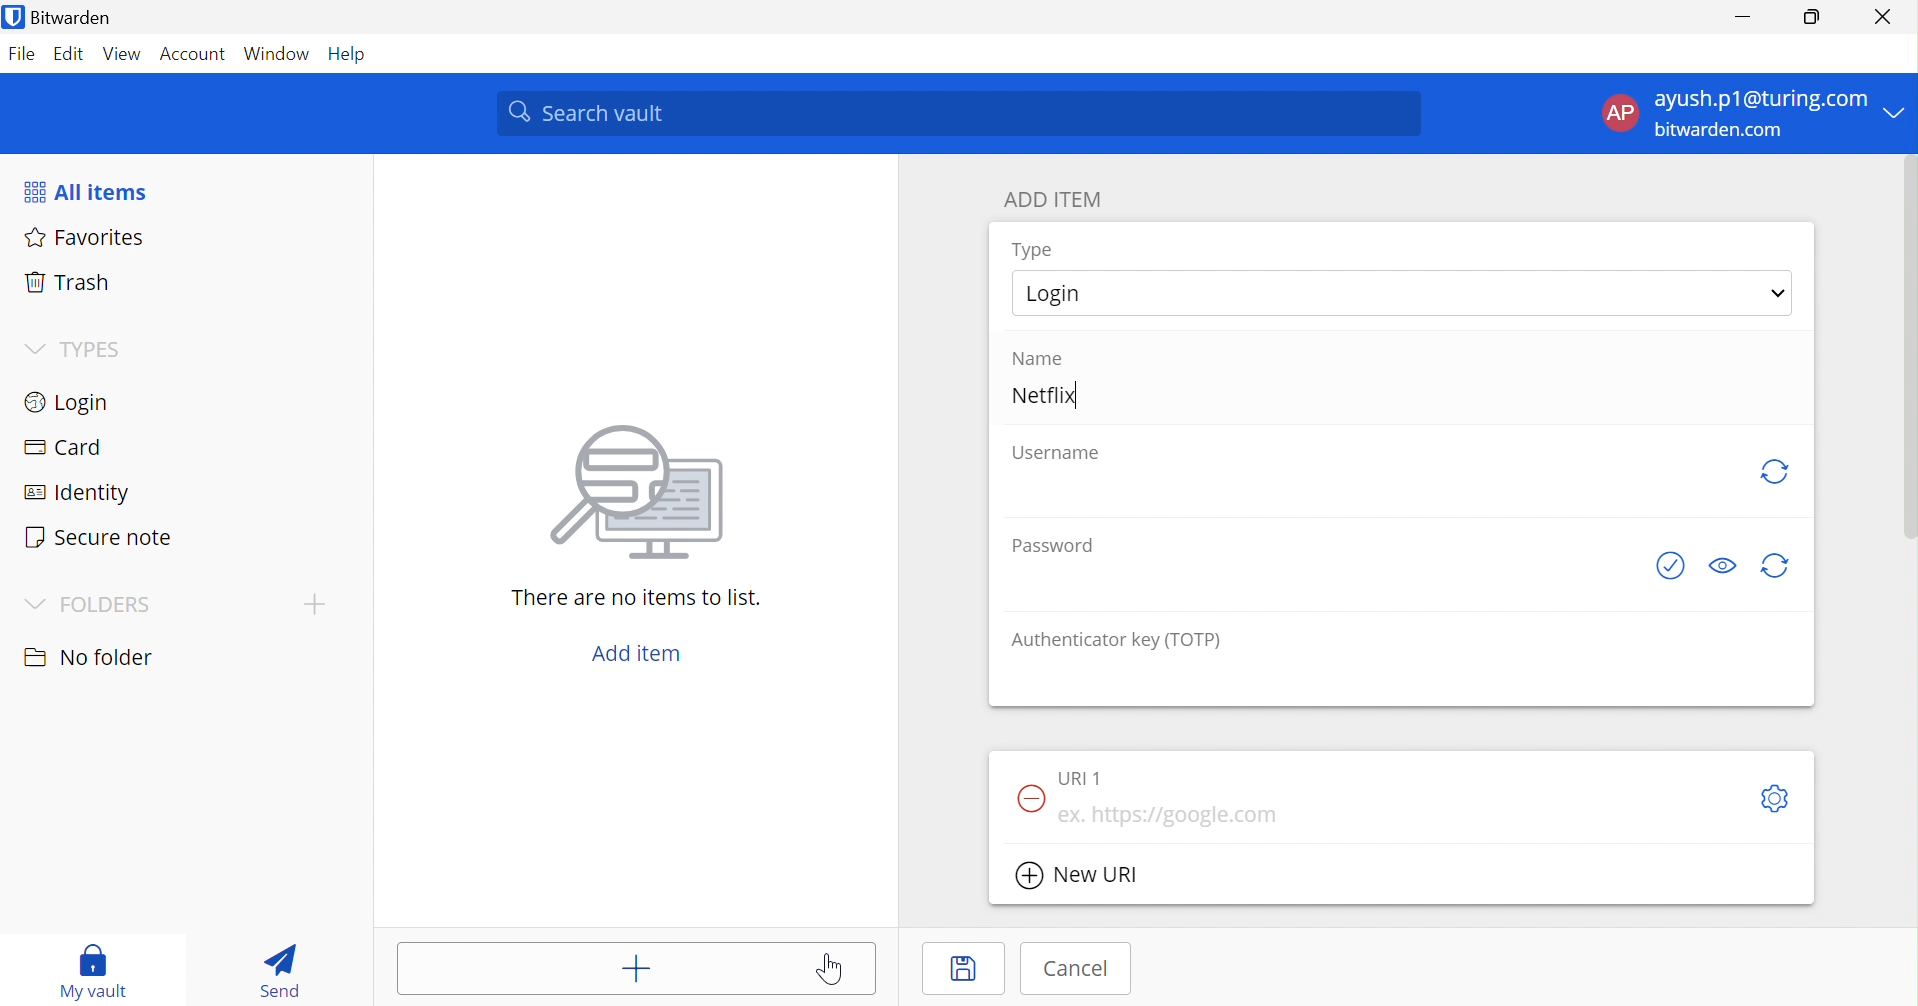 The width and height of the screenshot is (1918, 1006). I want to click on Toggle options, so click(1777, 798).